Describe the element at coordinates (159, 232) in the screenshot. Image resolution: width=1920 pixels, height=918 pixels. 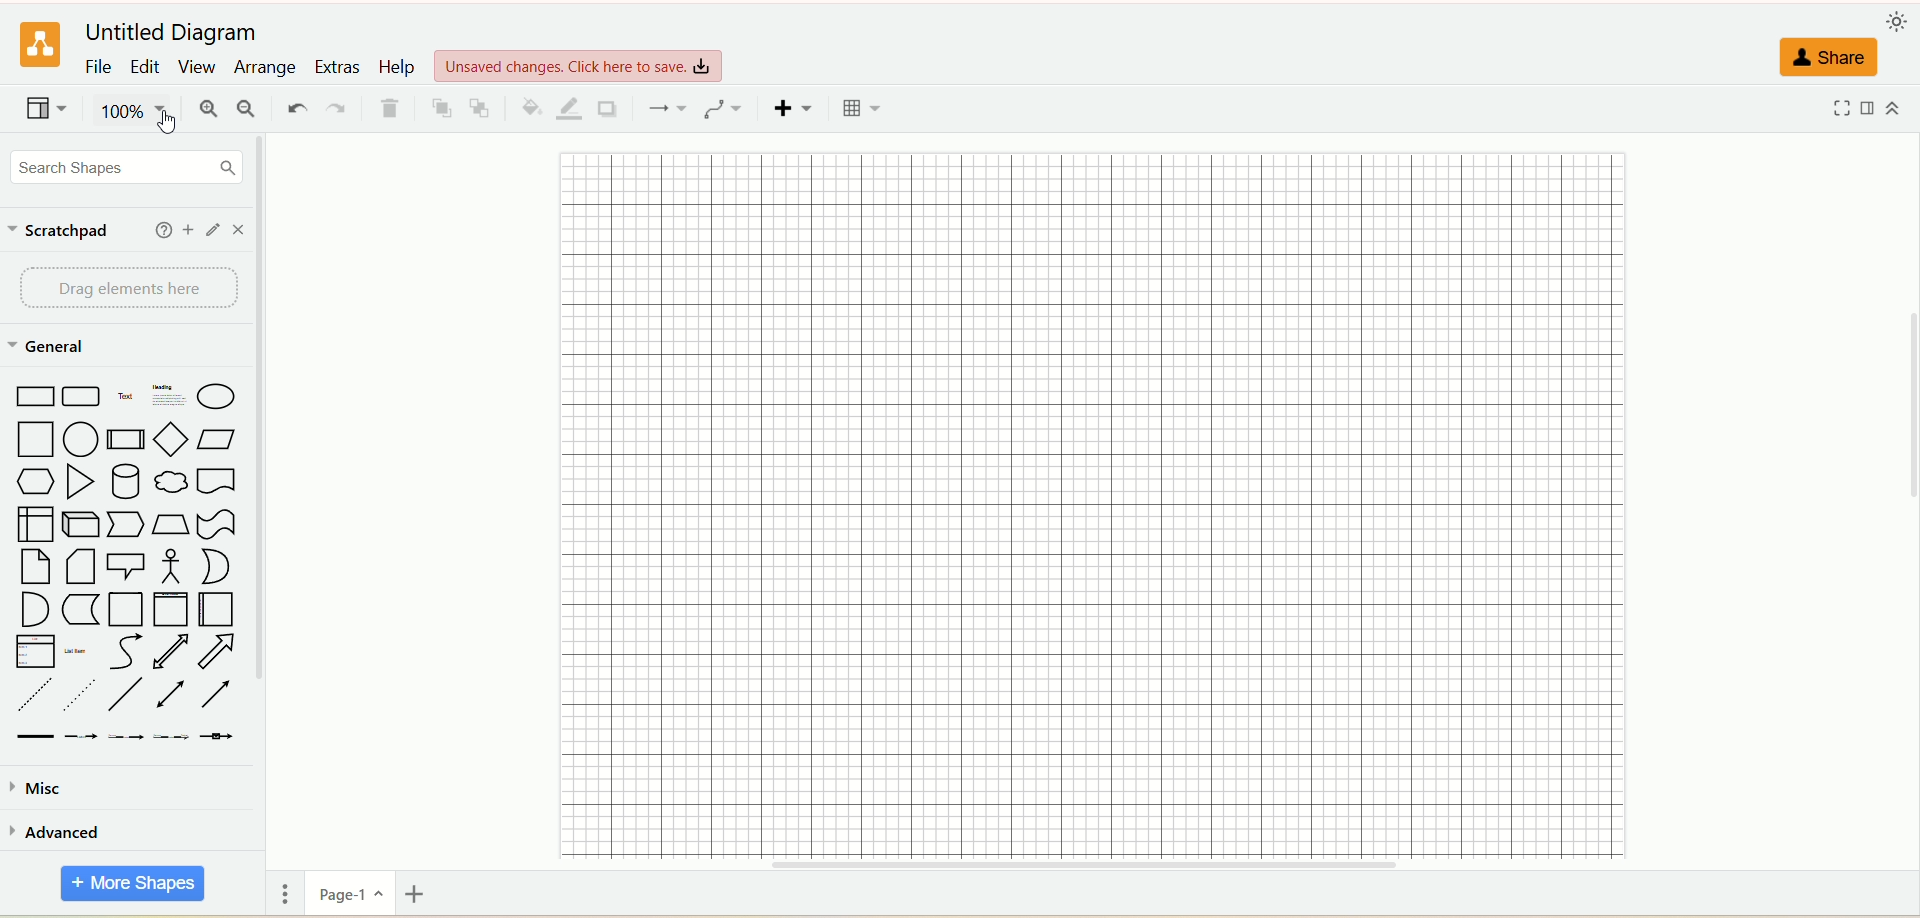
I see `help` at that location.